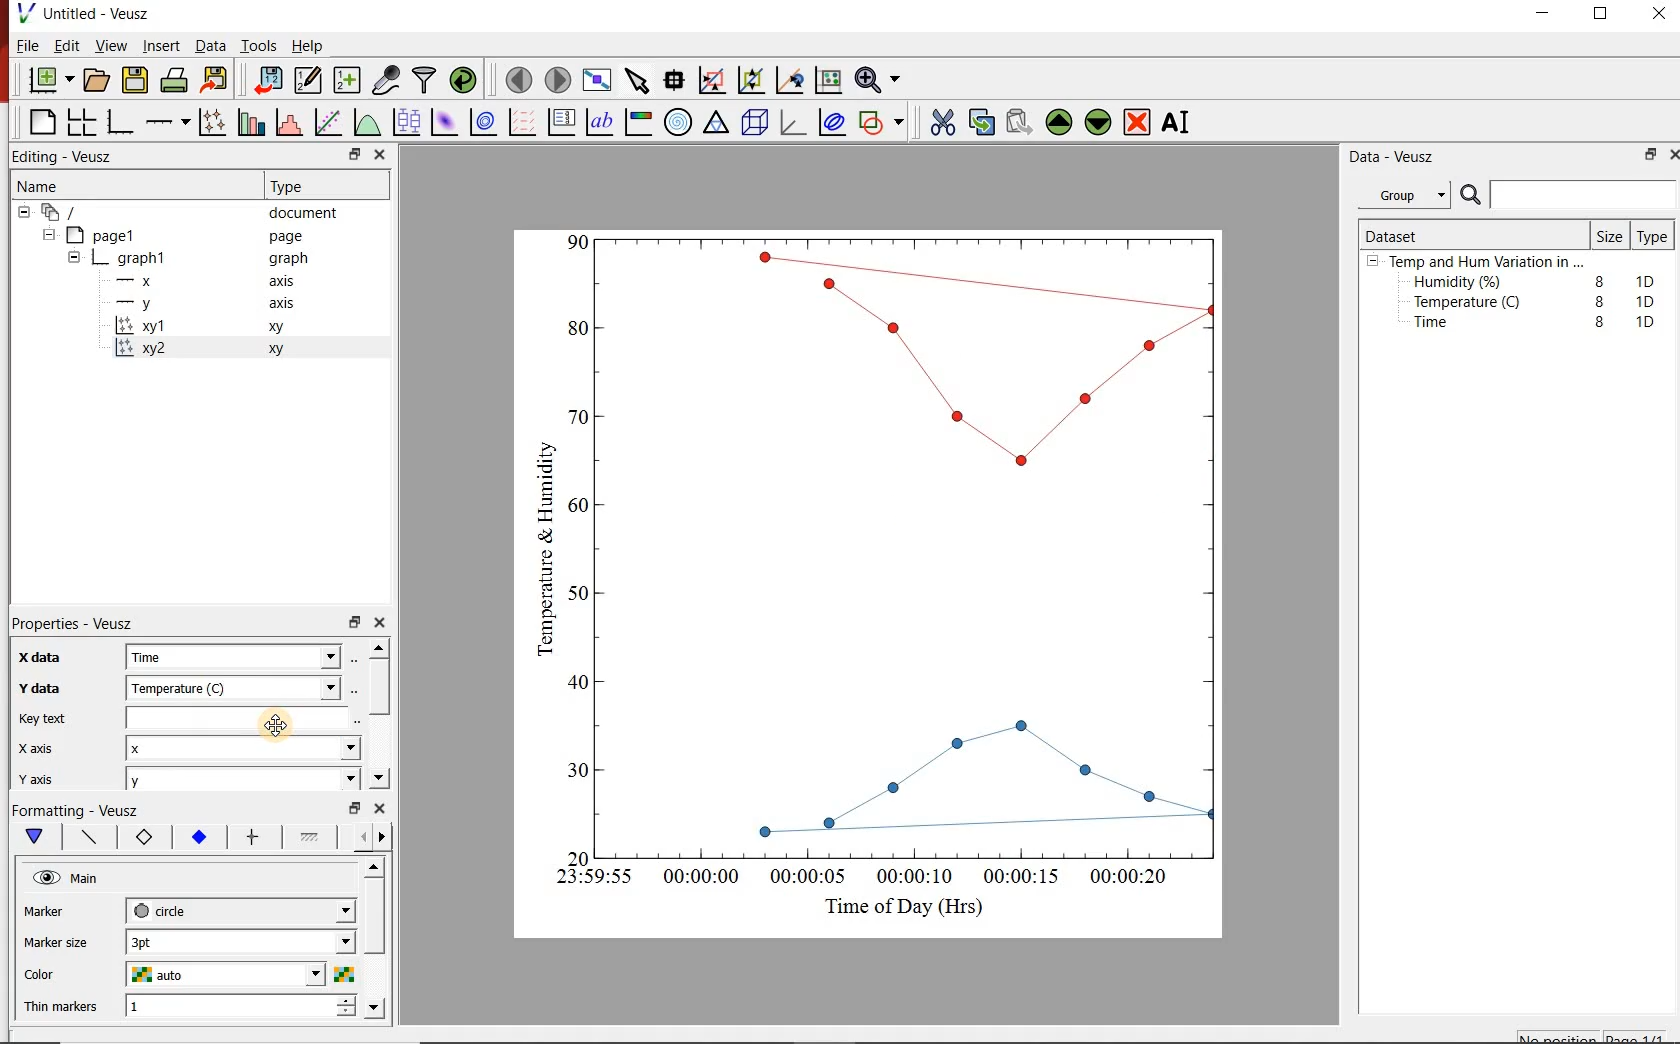 This screenshot has height=1044, width=1680. Describe the element at coordinates (576, 855) in the screenshot. I see `20` at that location.